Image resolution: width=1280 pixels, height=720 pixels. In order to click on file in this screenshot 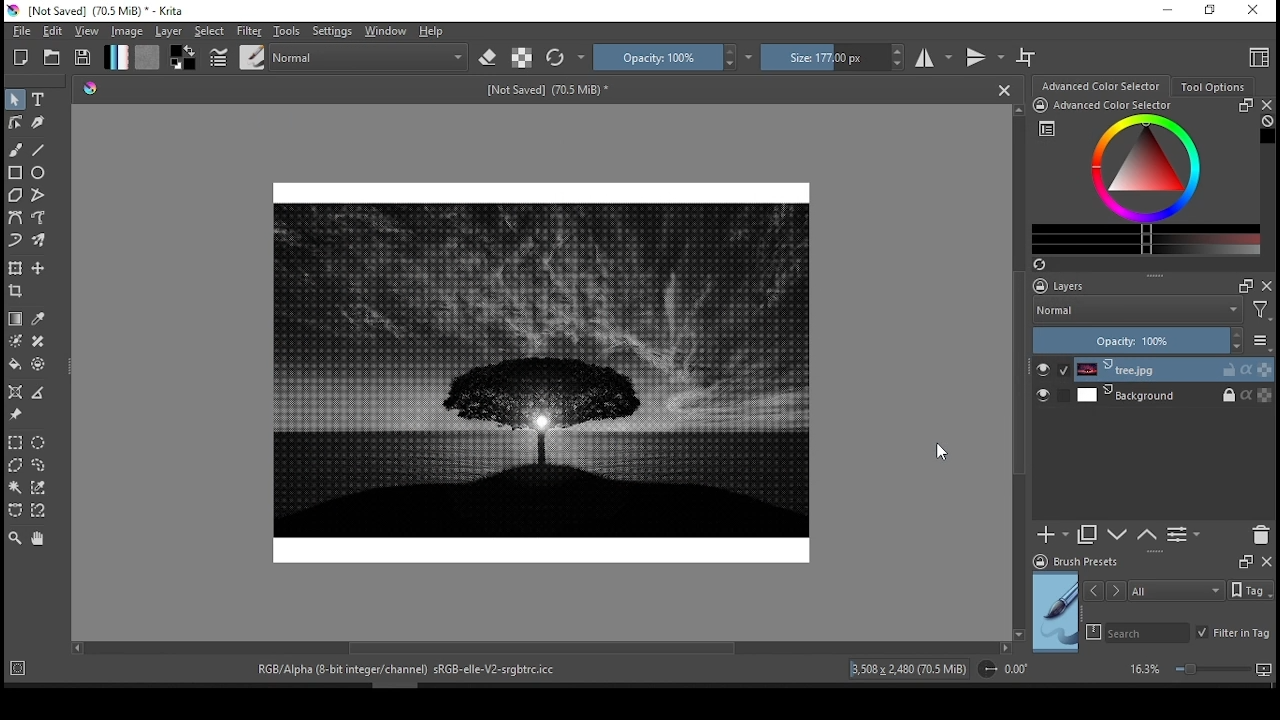, I will do `click(20, 31)`.